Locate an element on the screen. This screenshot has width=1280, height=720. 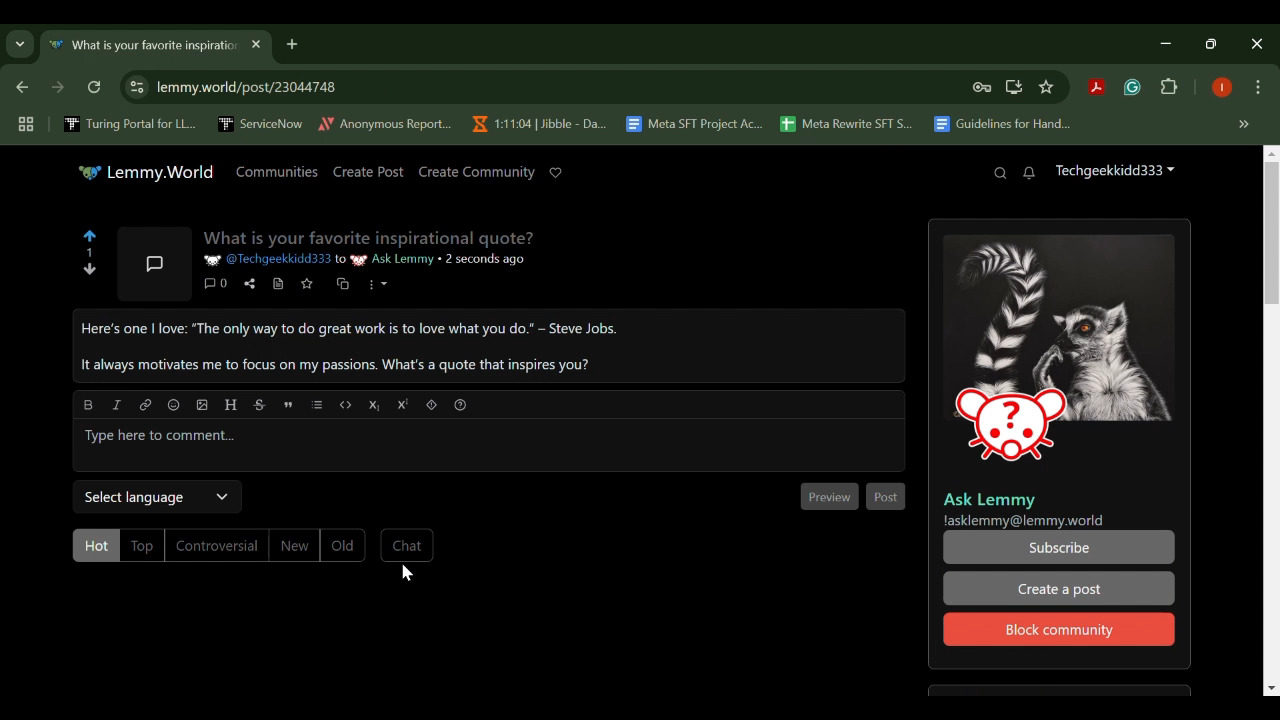
What is your favorite inspirational quote? is located at coordinates (138, 46).